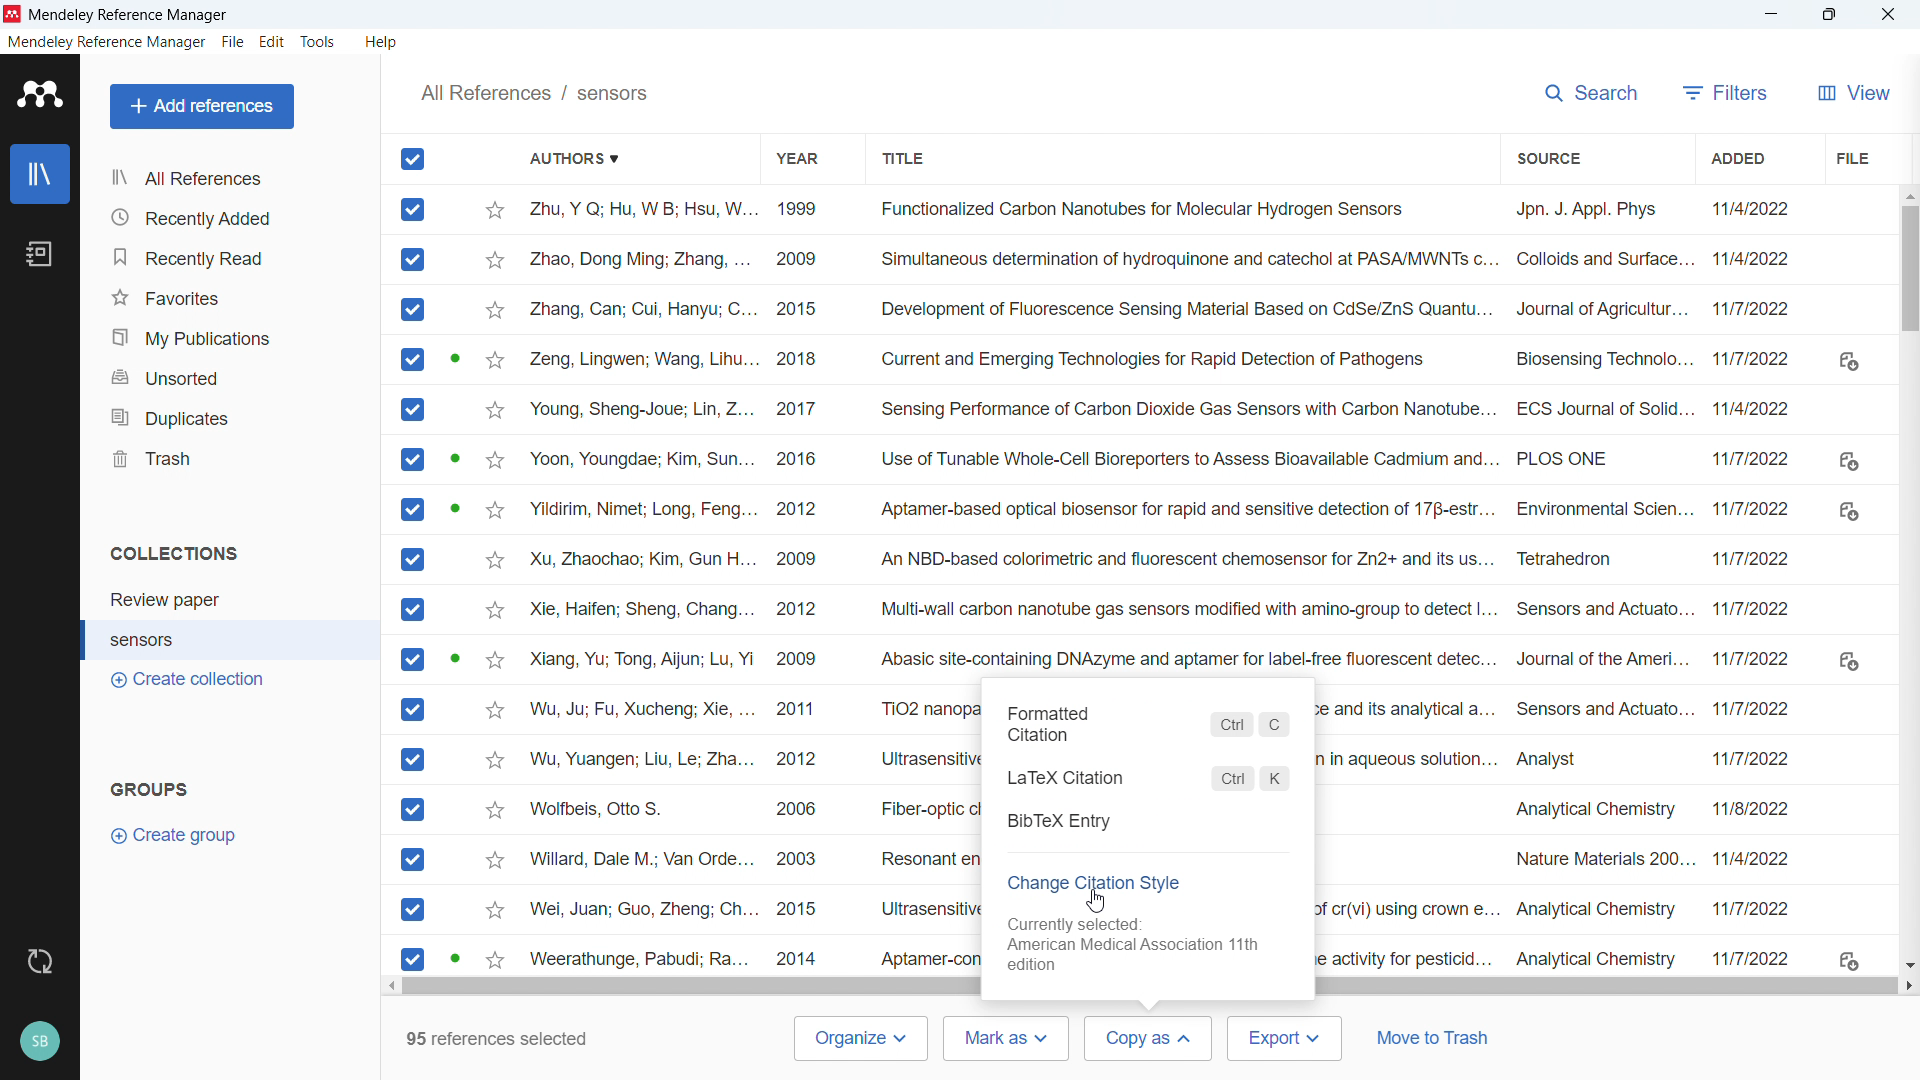 This screenshot has height=1080, width=1920. I want to click on Scroll right, so click(1908, 986).